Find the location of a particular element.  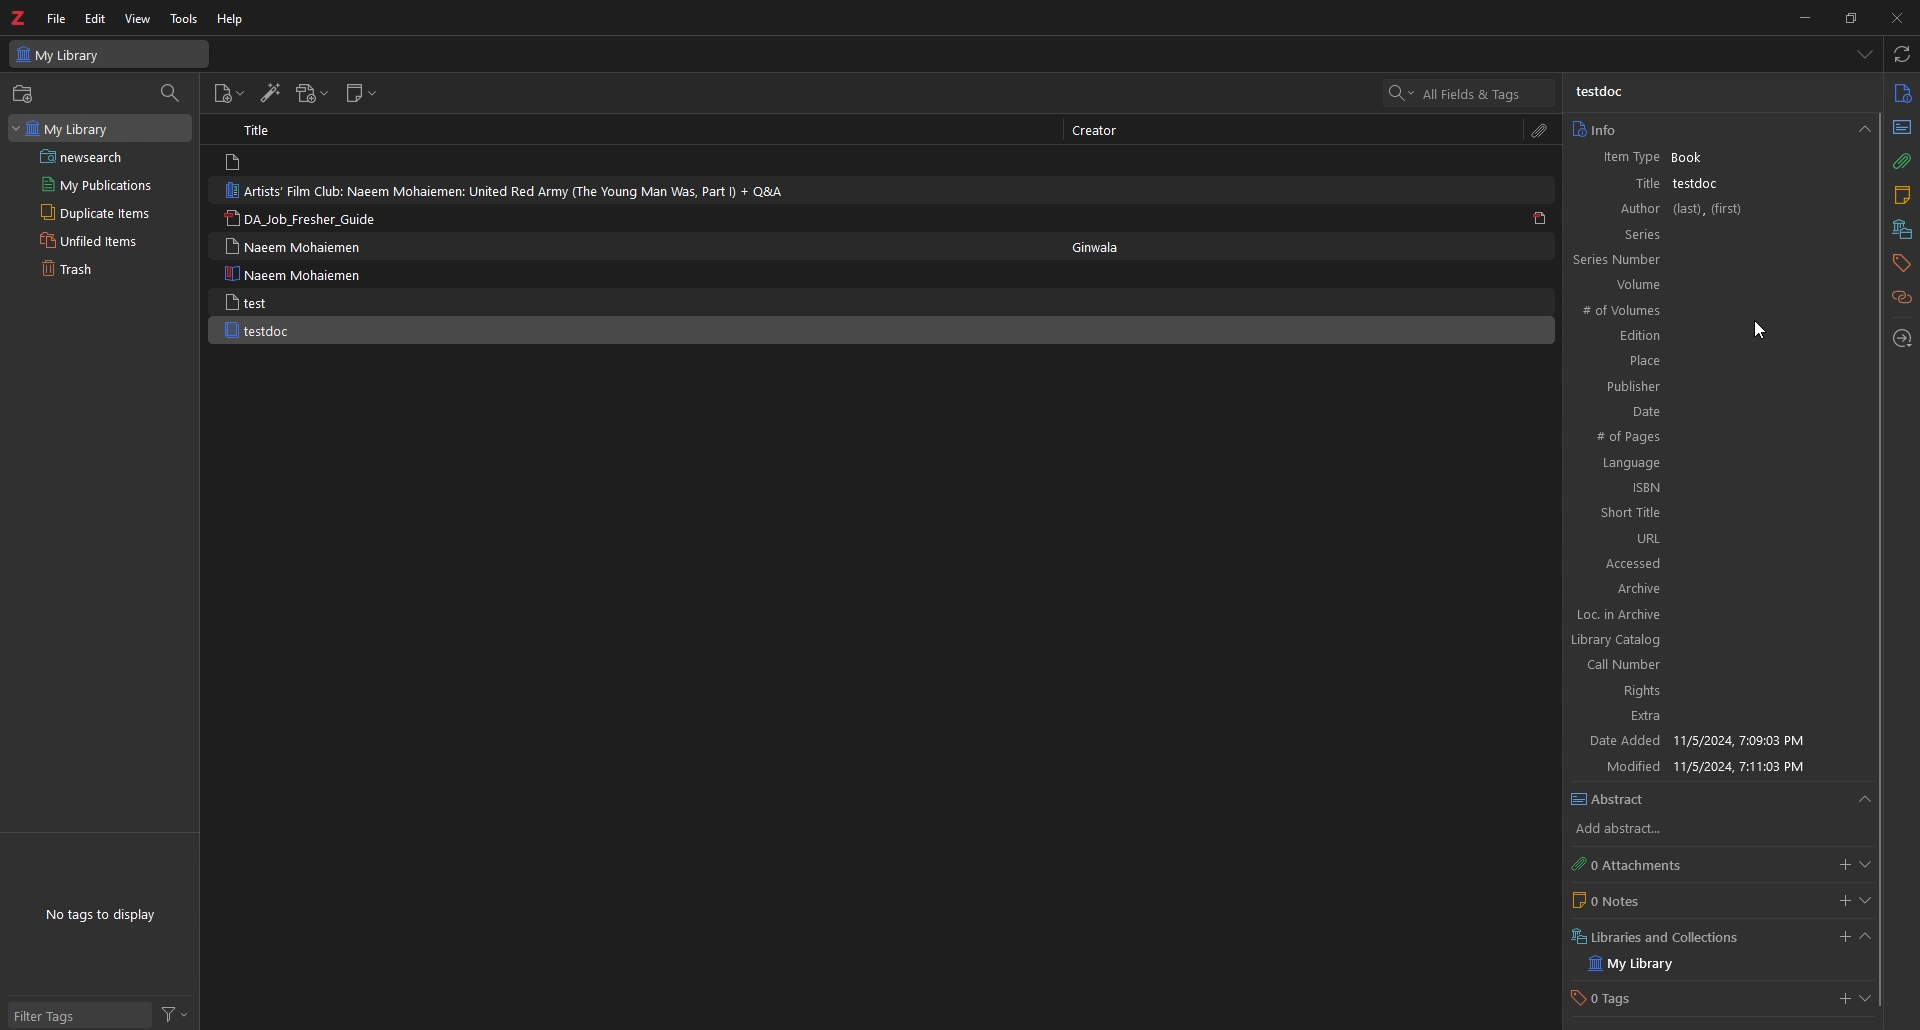

collapse is located at coordinates (1866, 938).